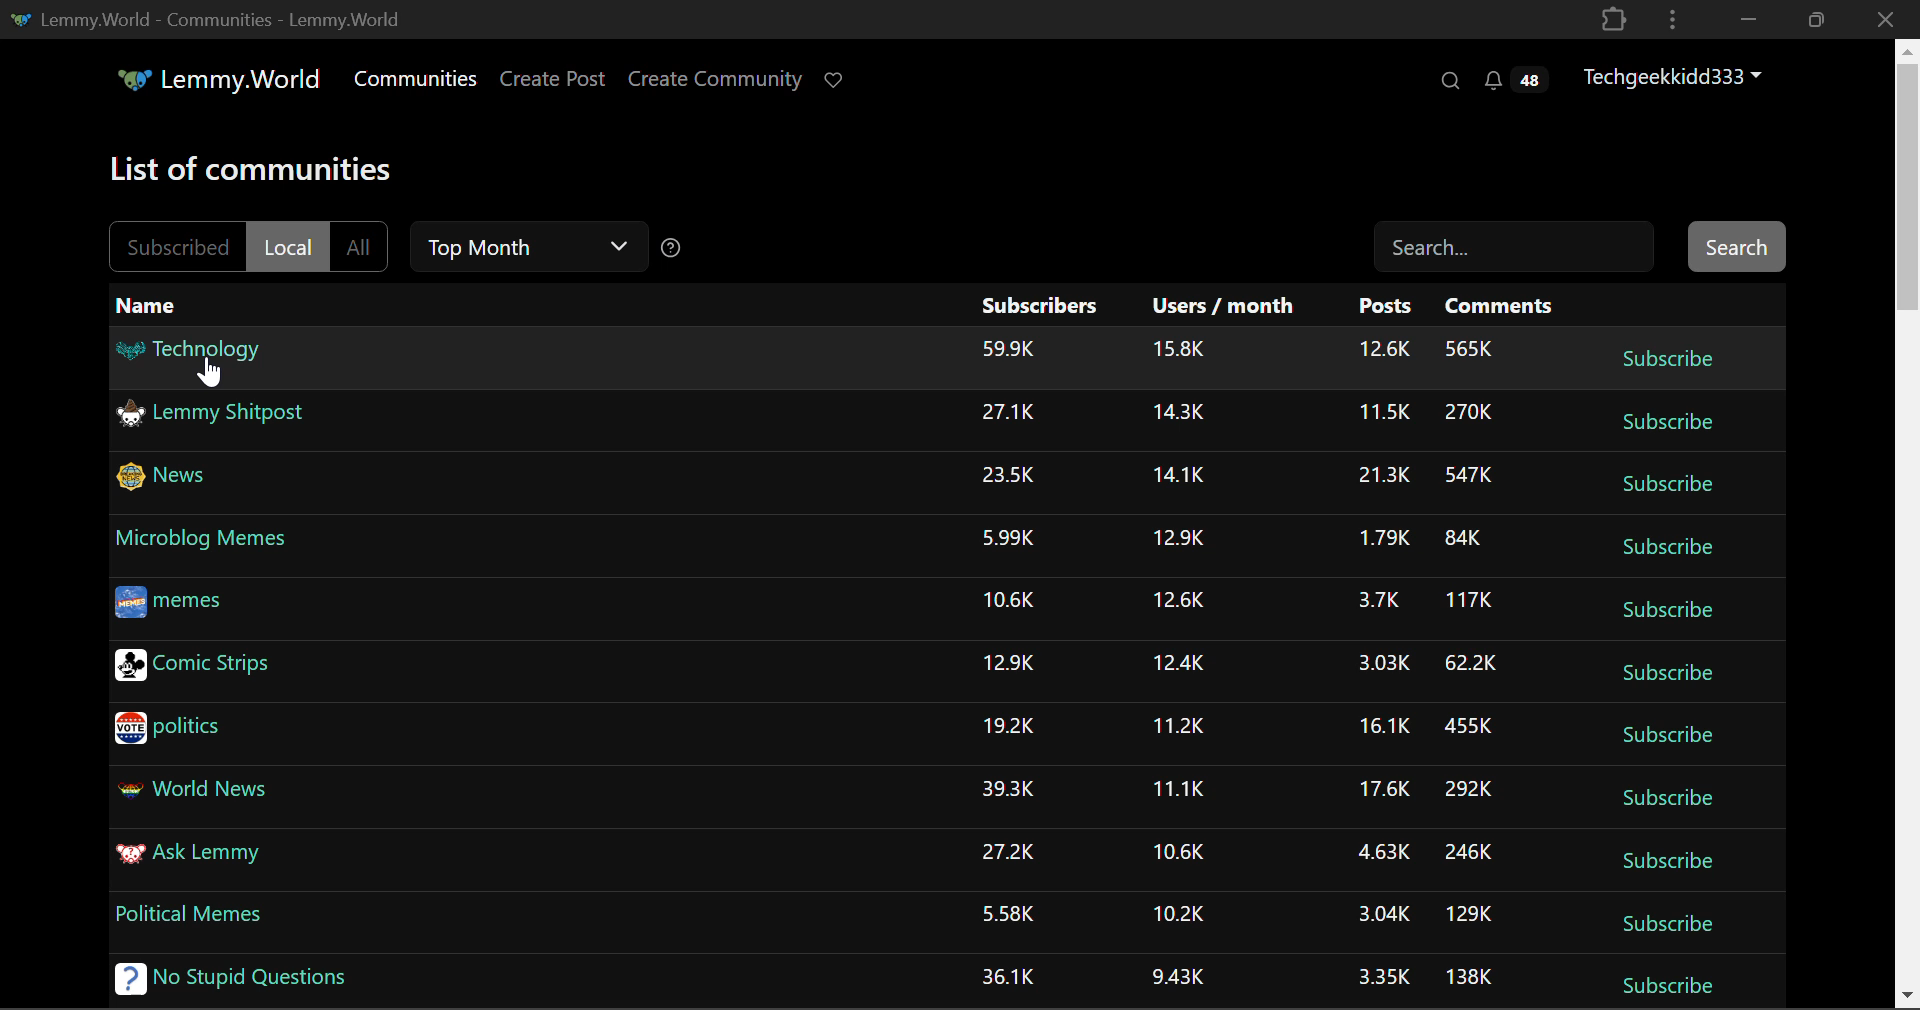 Image resolution: width=1920 pixels, height=1010 pixels. Describe the element at coordinates (1007, 597) in the screenshot. I see `Amount ` at that location.